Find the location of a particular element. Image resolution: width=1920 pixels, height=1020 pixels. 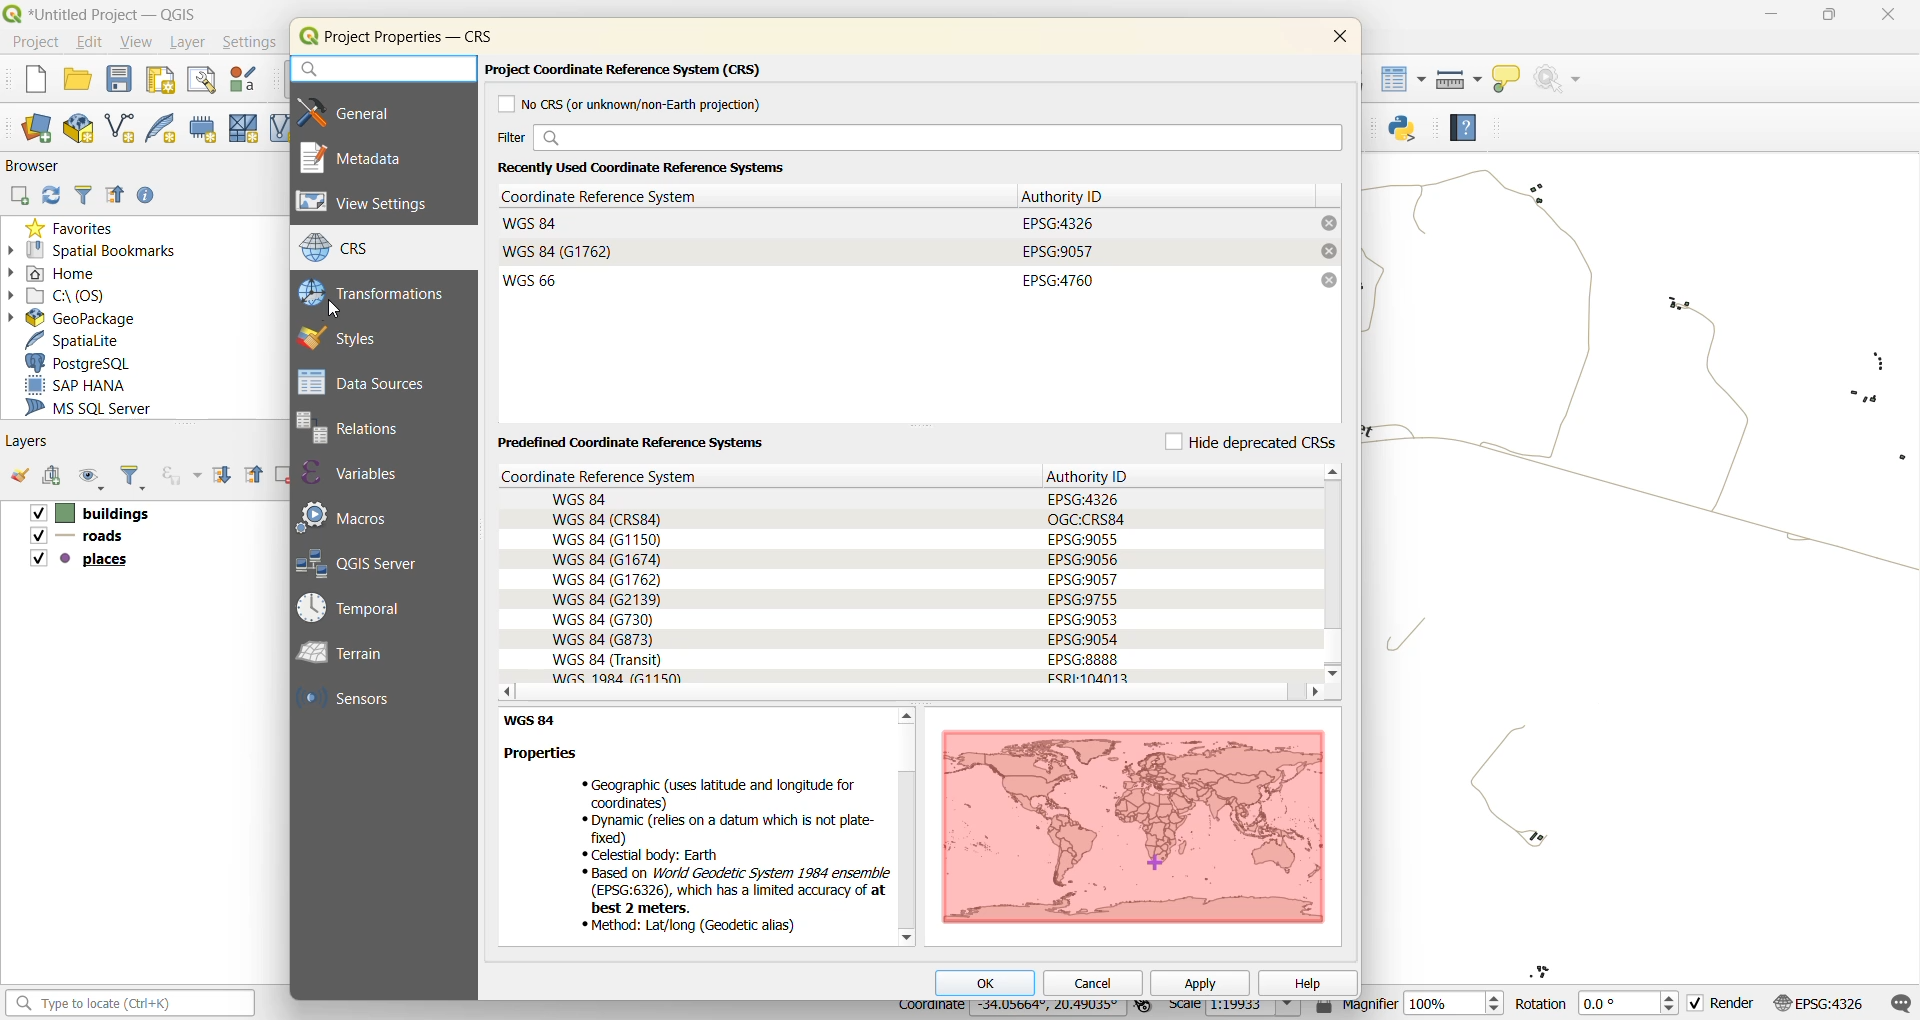

coordinates is located at coordinates (1009, 1010).